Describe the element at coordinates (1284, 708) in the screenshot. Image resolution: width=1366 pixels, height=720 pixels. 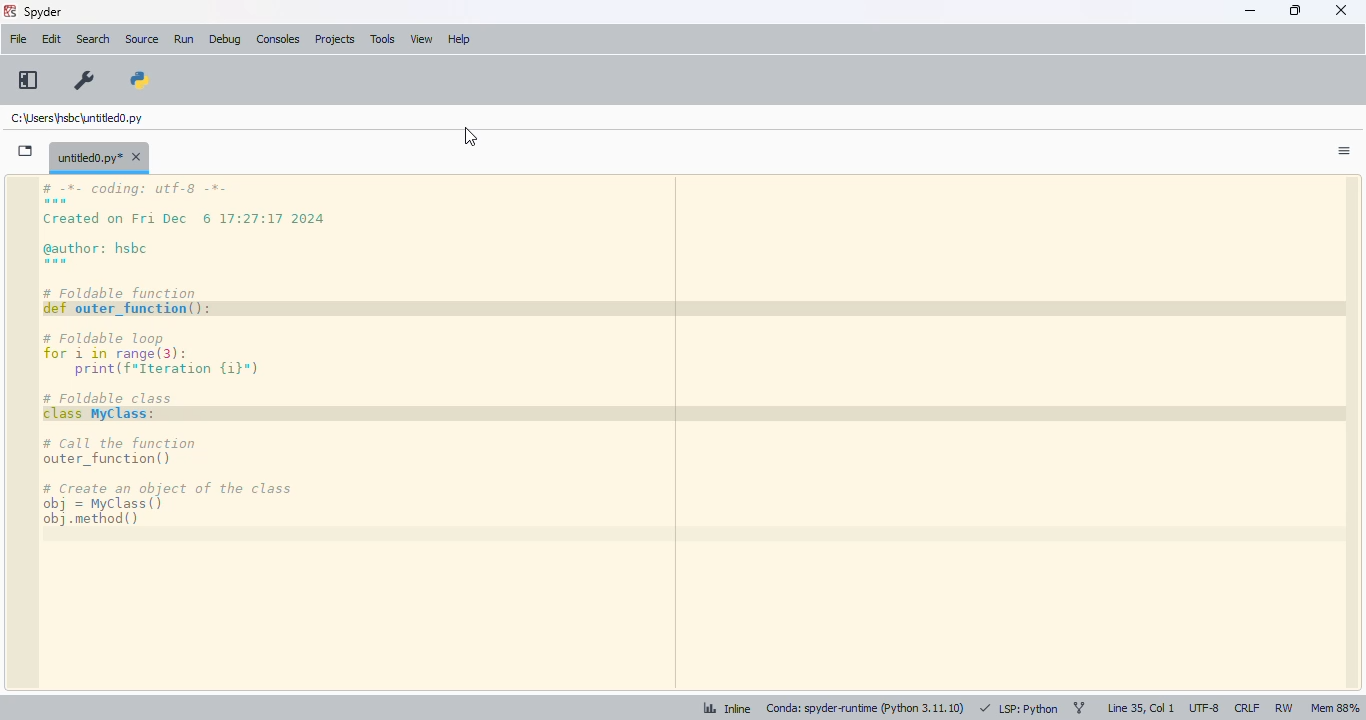
I see `RW` at that location.